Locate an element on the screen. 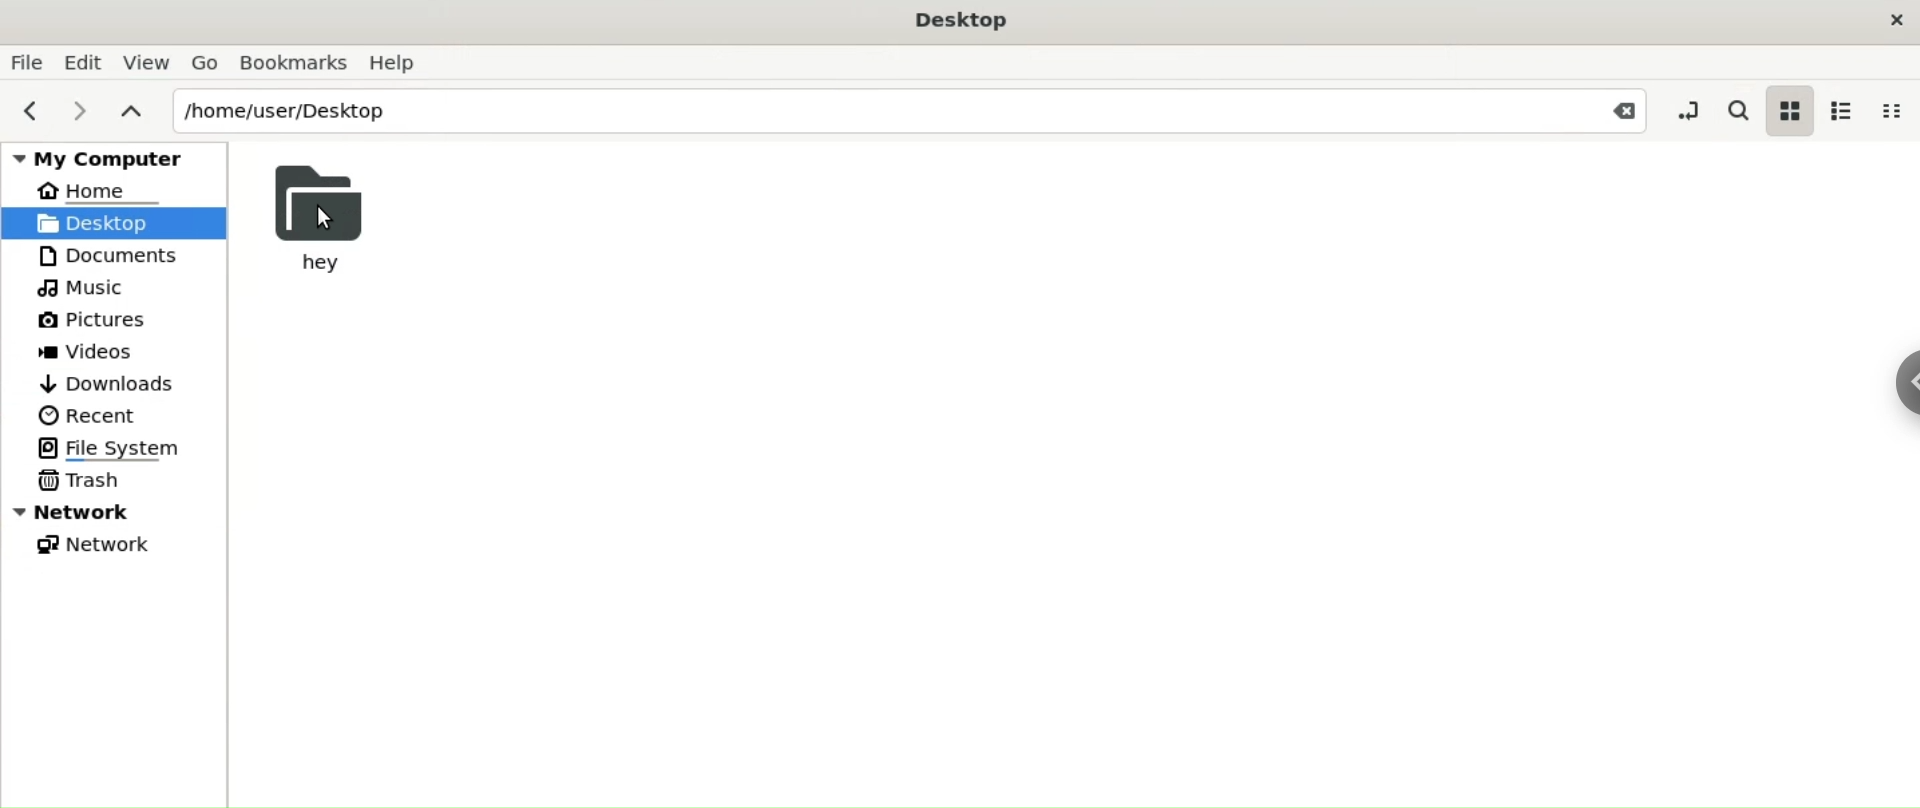 This screenshot has height=808, width=1920. next is located at coordinates (74, 109).